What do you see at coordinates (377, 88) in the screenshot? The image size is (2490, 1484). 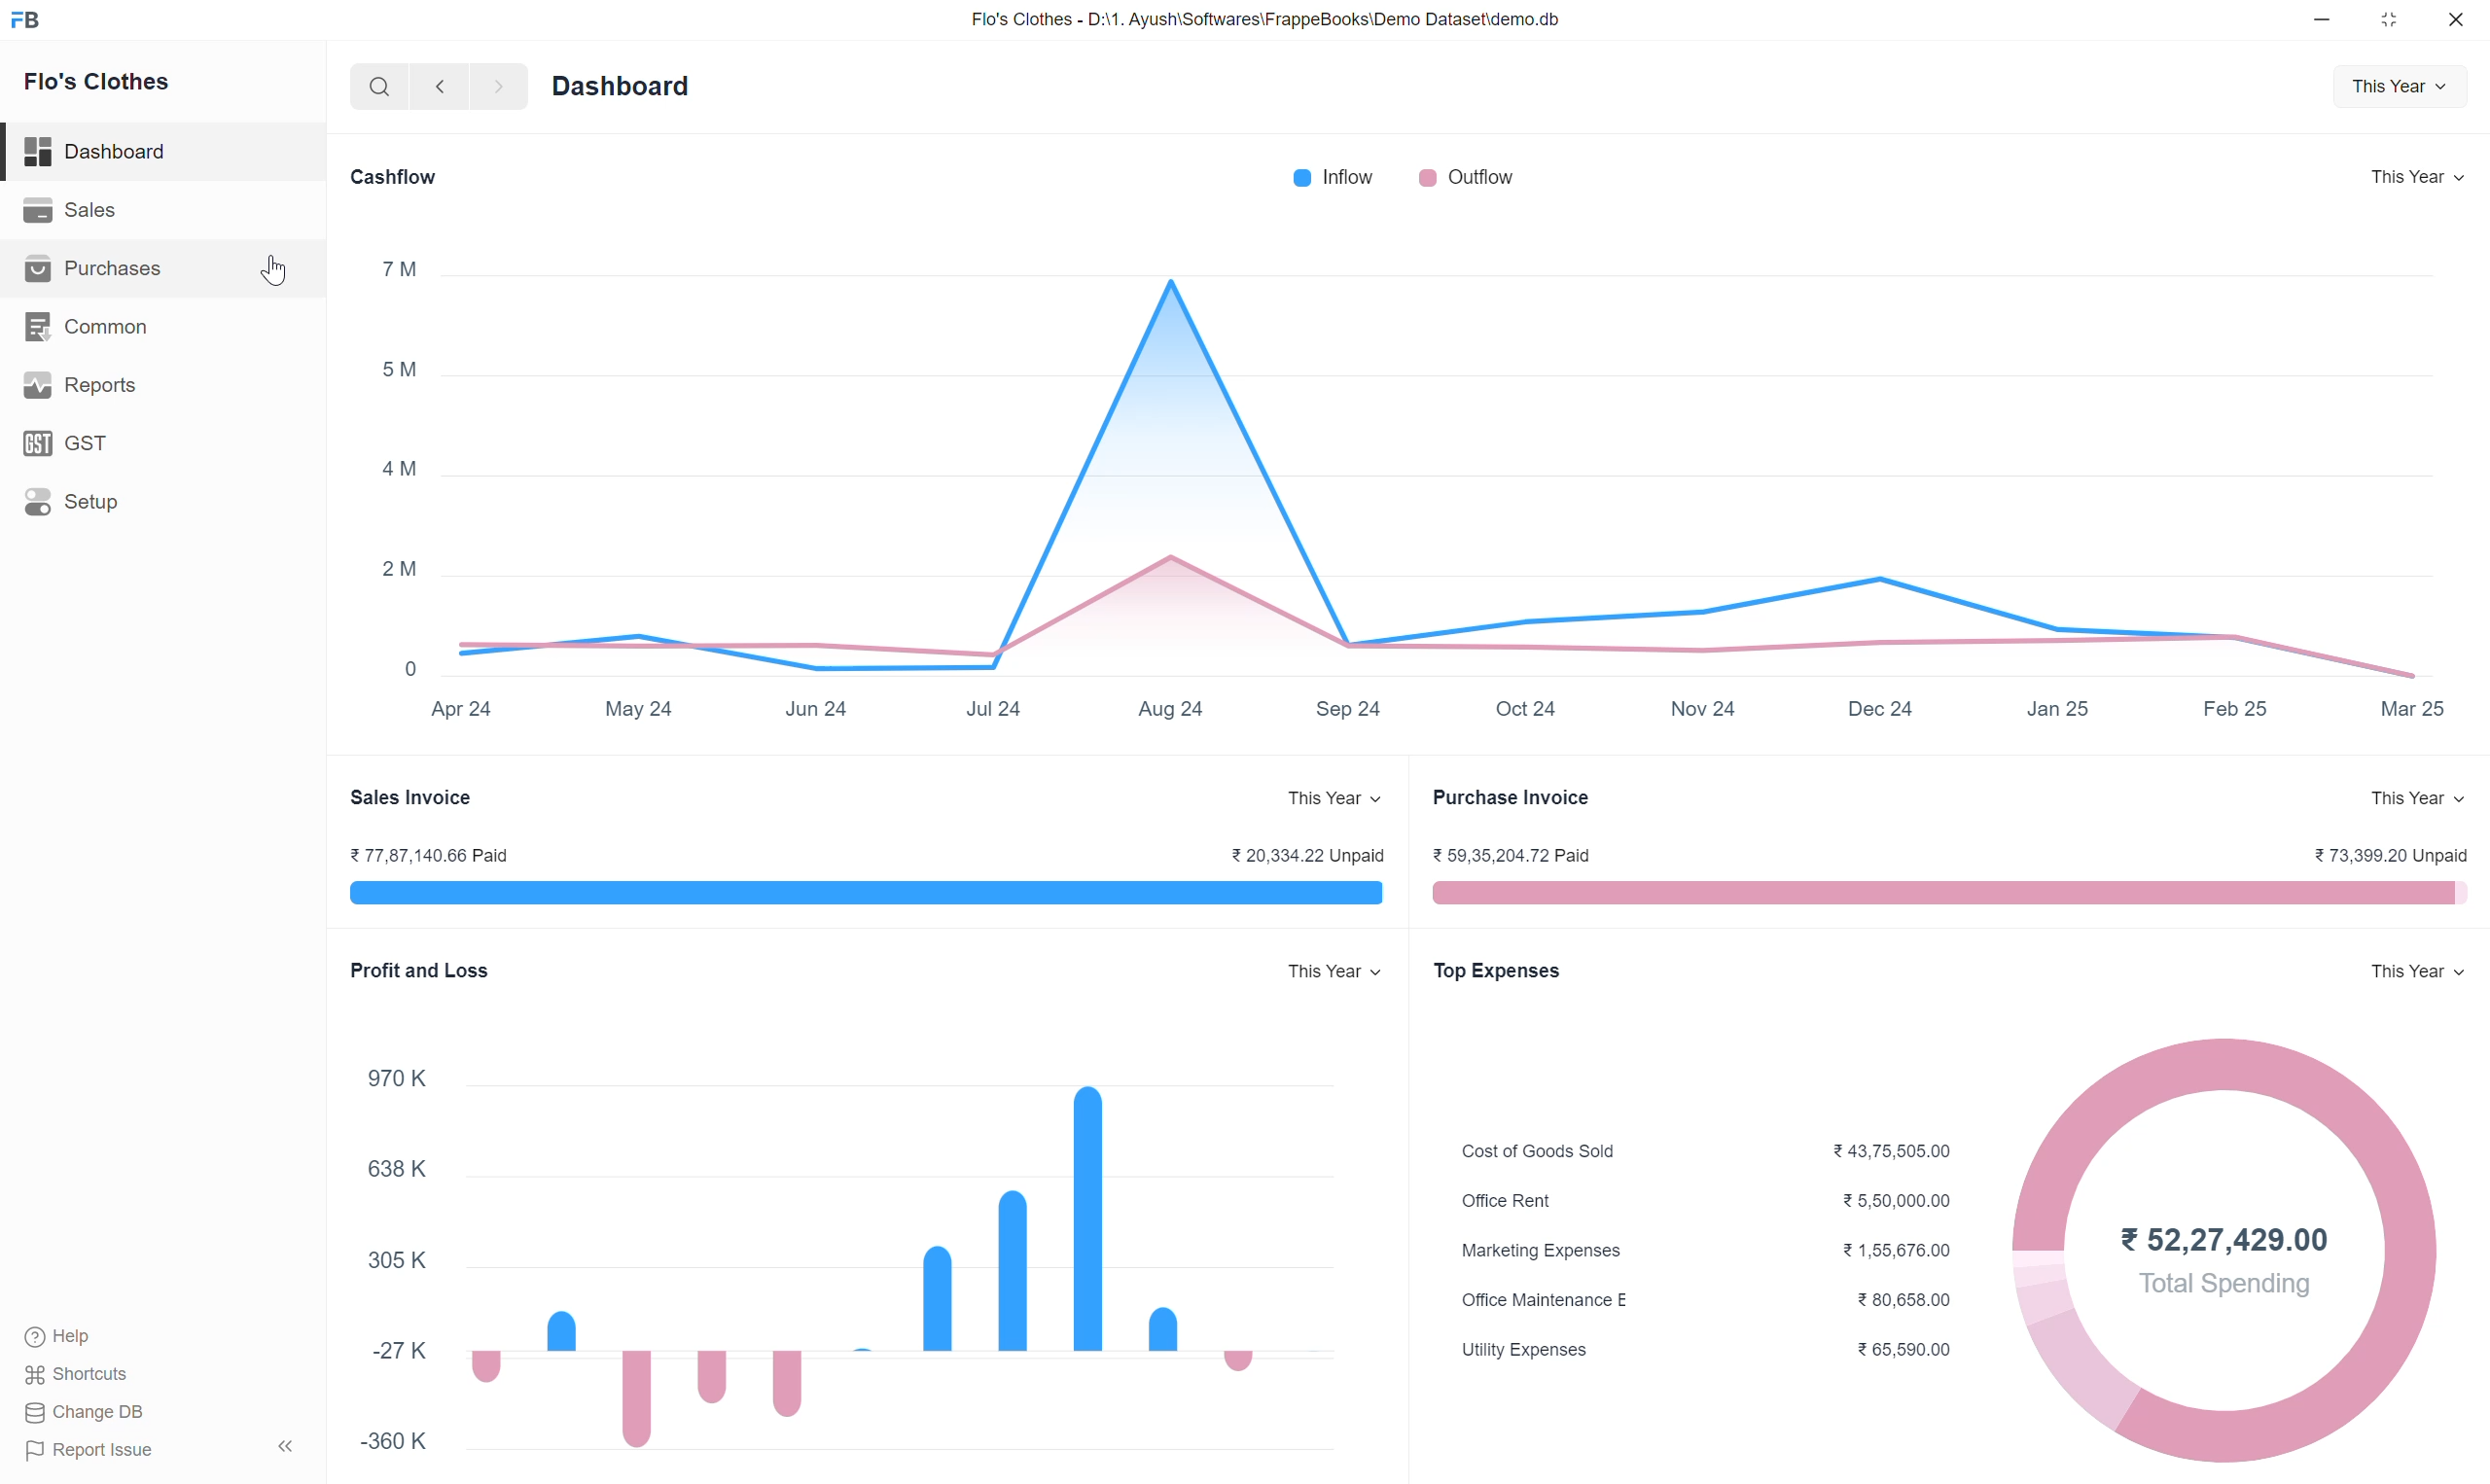 I see `search` at bounding box center [377, 88].